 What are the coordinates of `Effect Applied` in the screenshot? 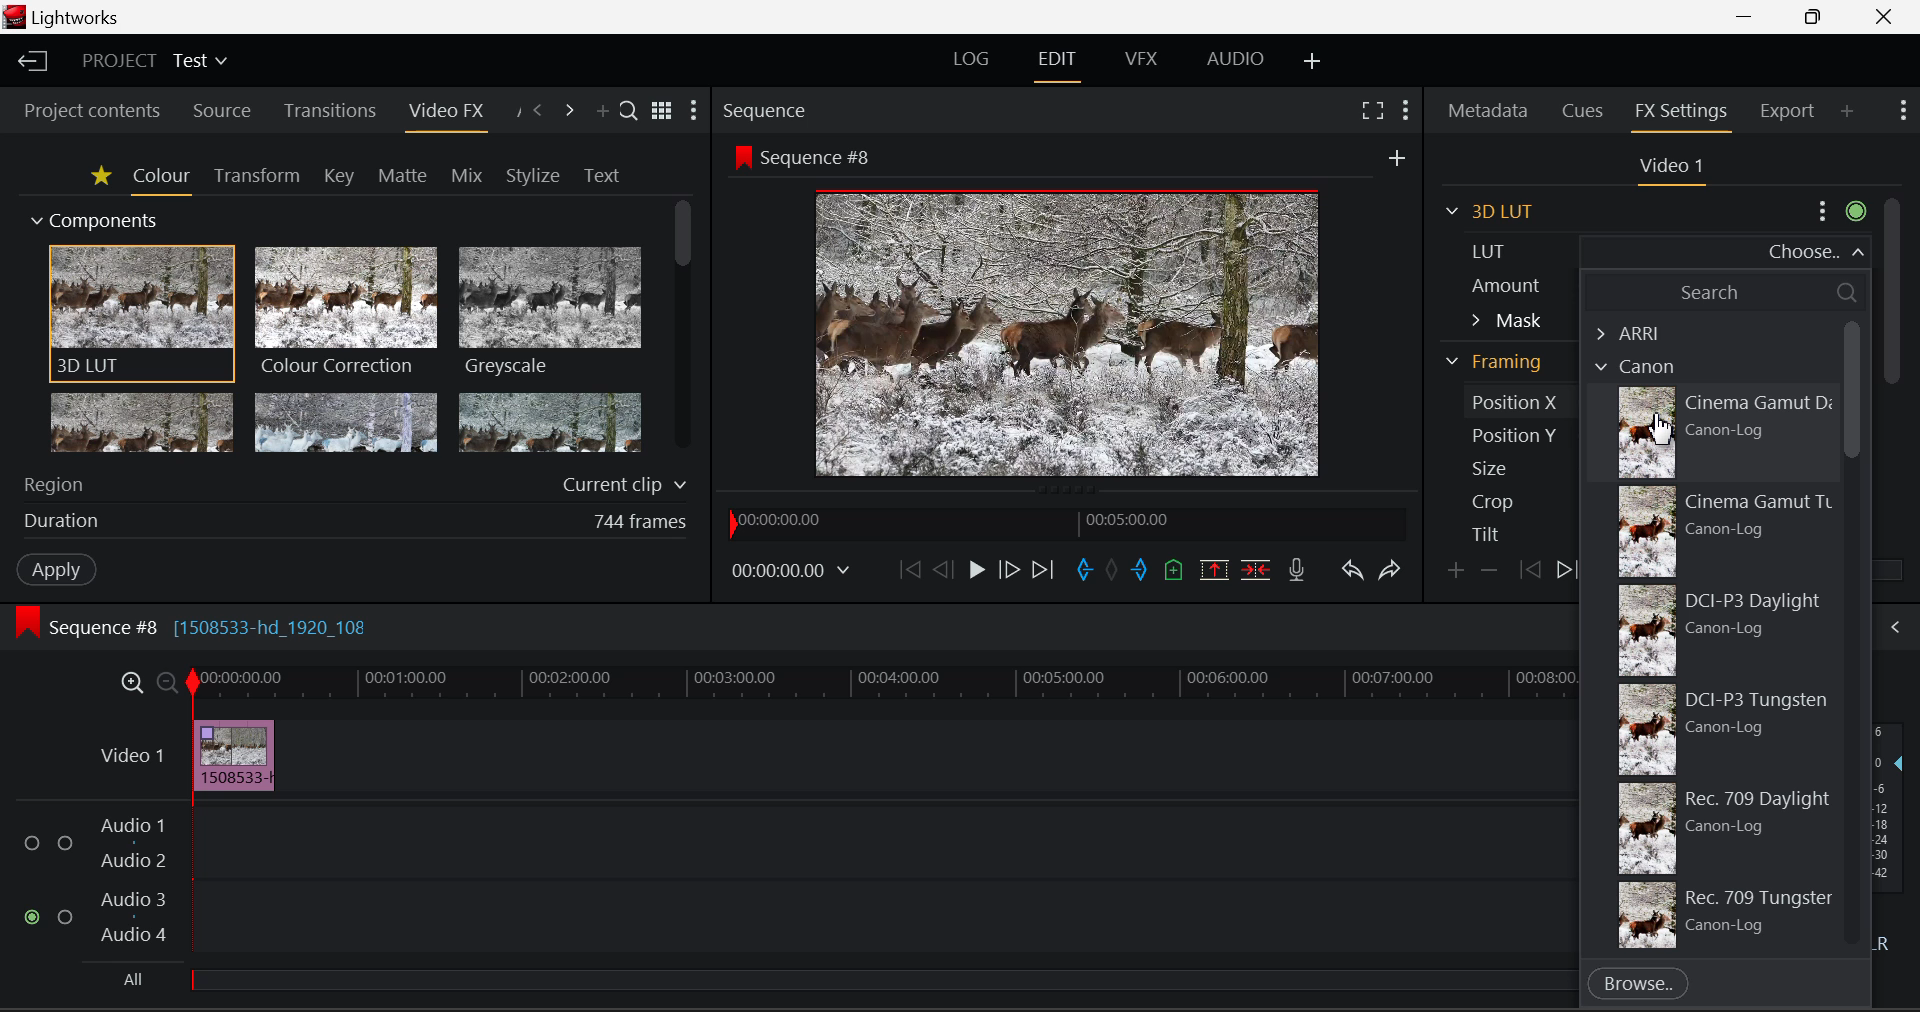 It's located at (239, 754).